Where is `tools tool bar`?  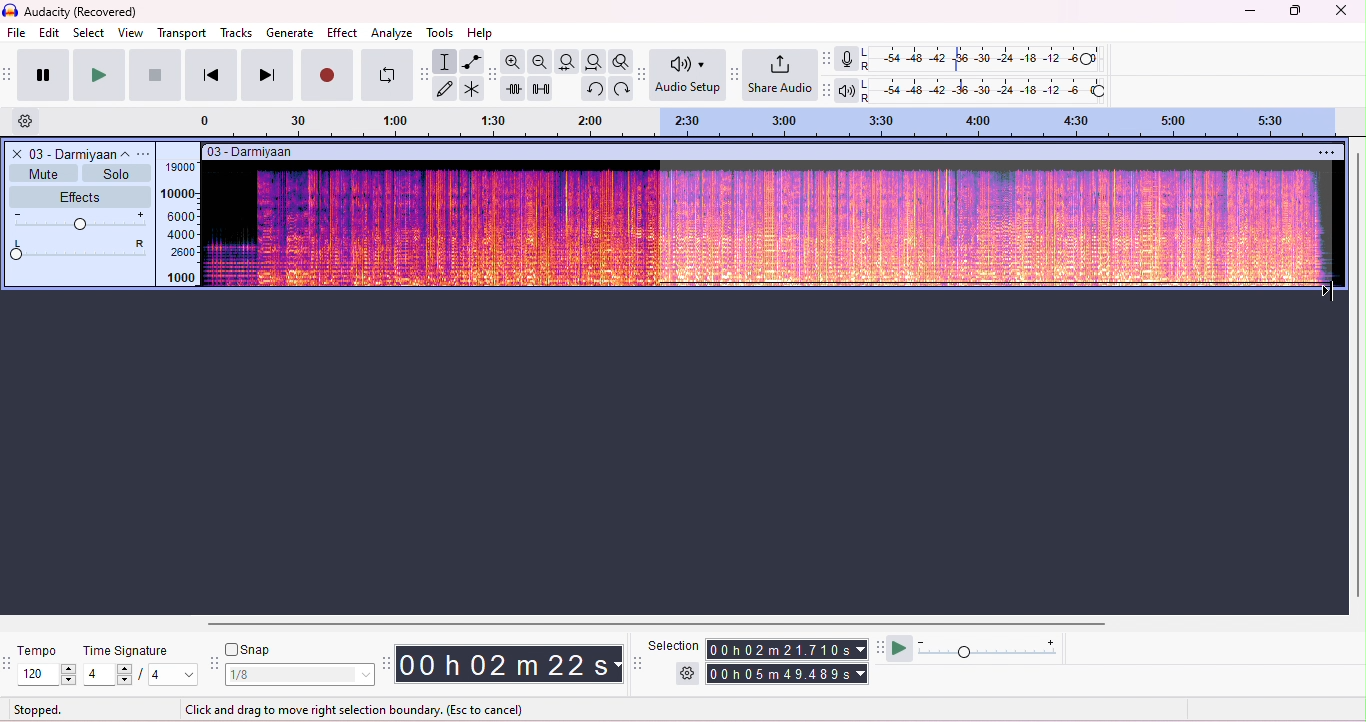
tools tool bar is located at coordinates (425, 74).